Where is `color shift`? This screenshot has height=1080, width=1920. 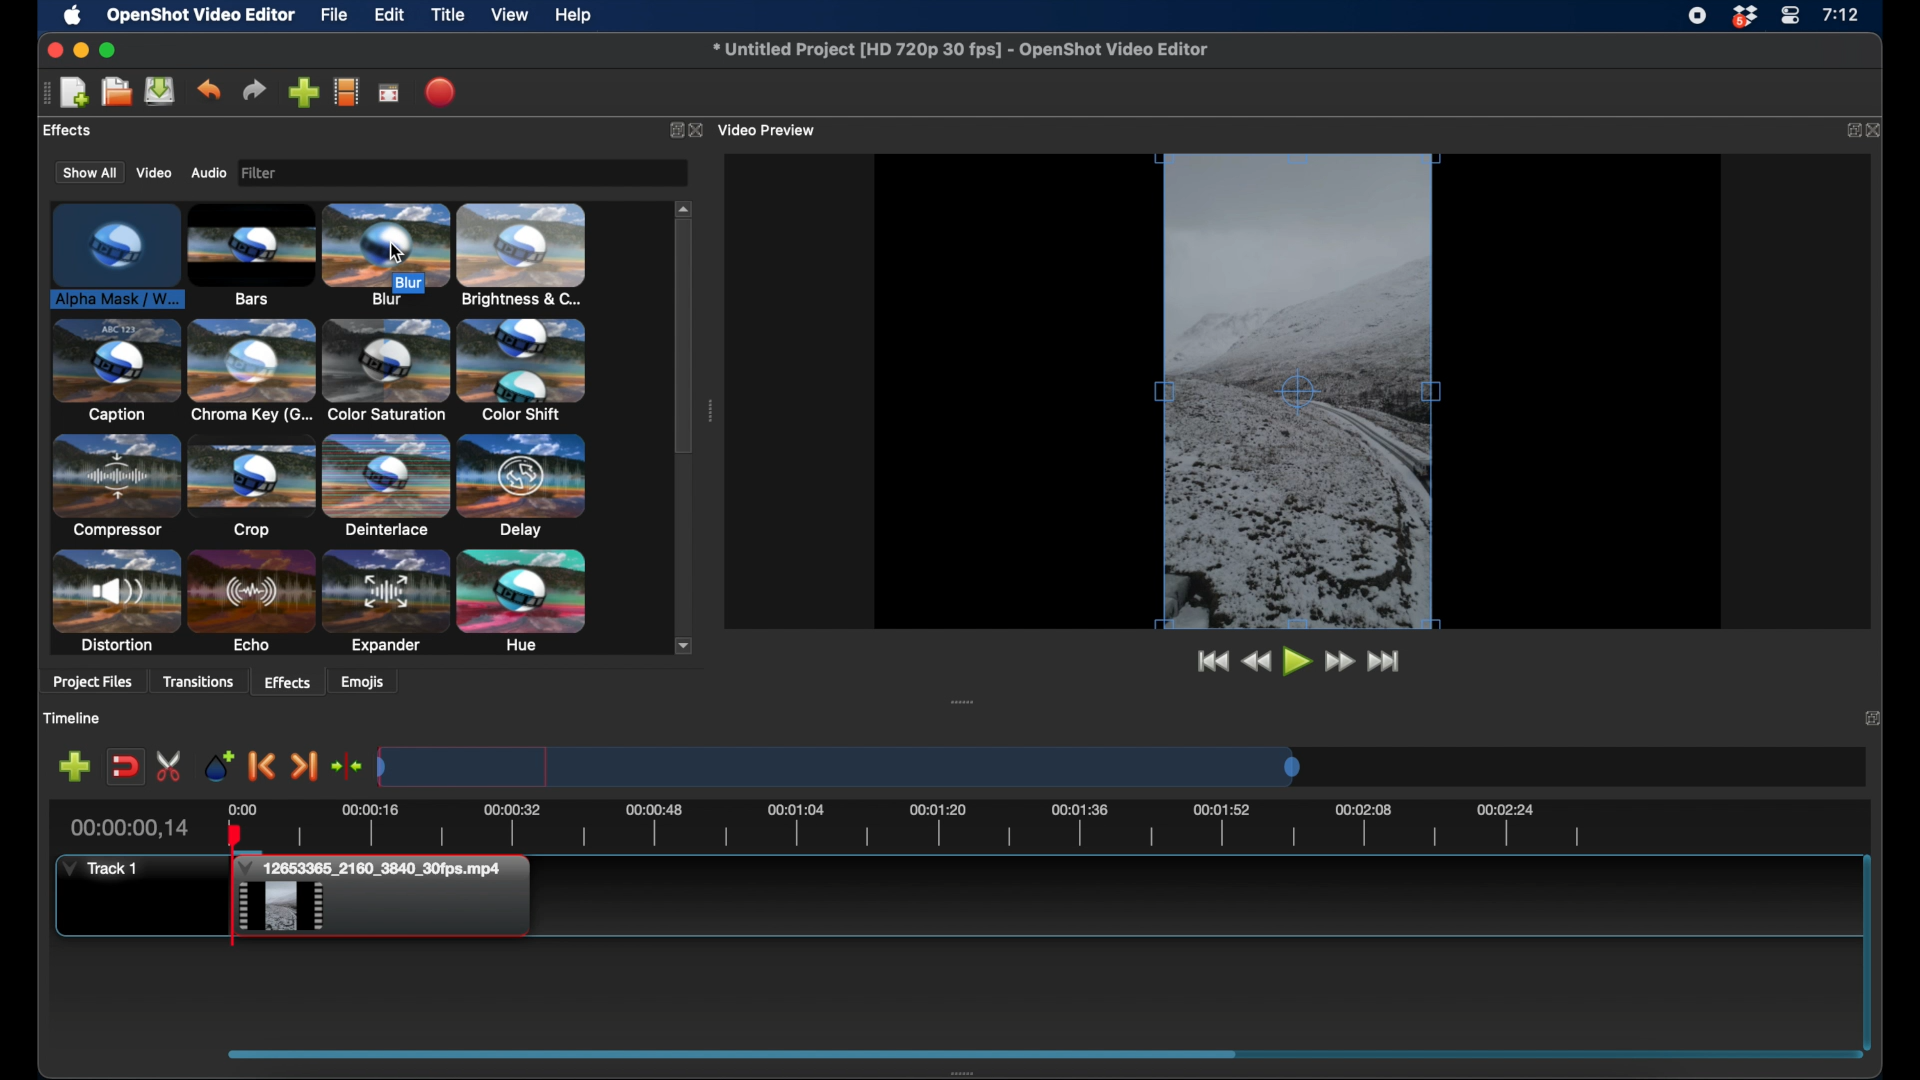 color shift is located at coordinates (521, 369).